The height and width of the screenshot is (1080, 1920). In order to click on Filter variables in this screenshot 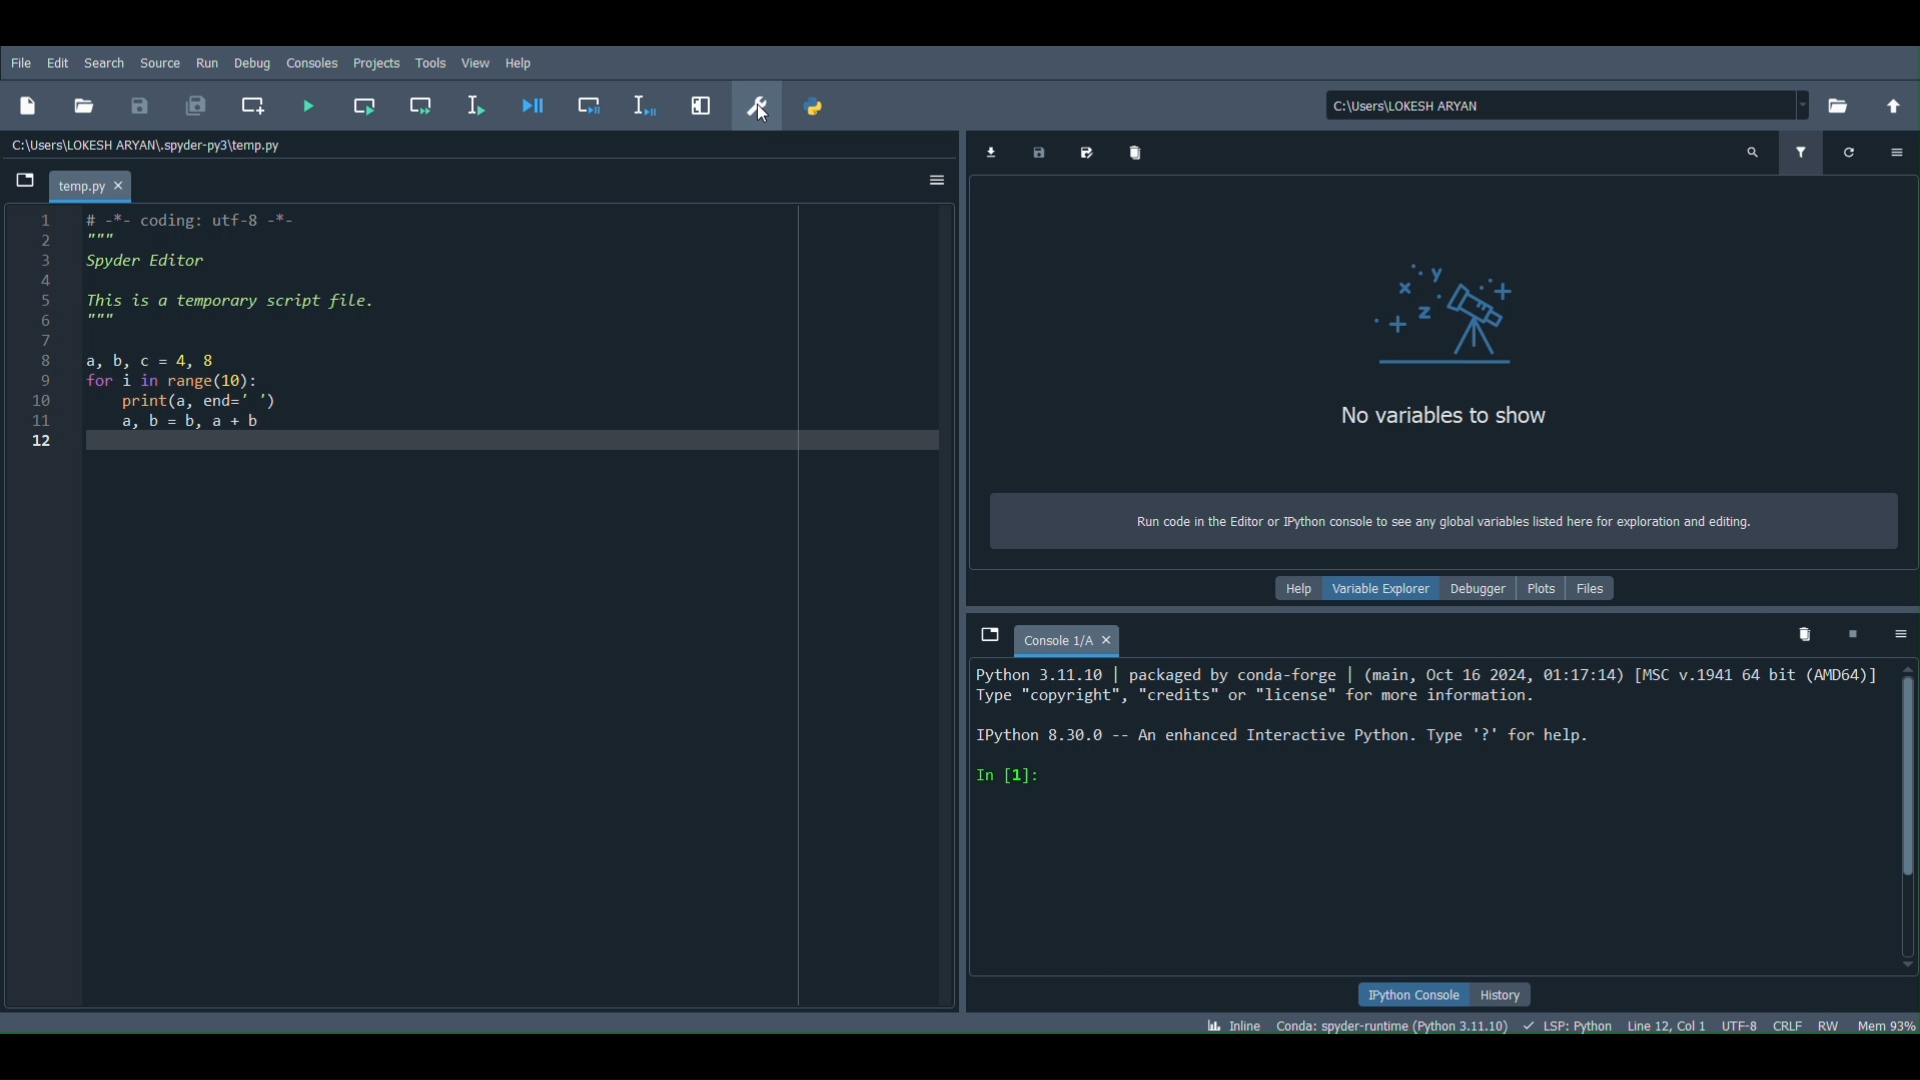, I will do `click(1808, 154)`.